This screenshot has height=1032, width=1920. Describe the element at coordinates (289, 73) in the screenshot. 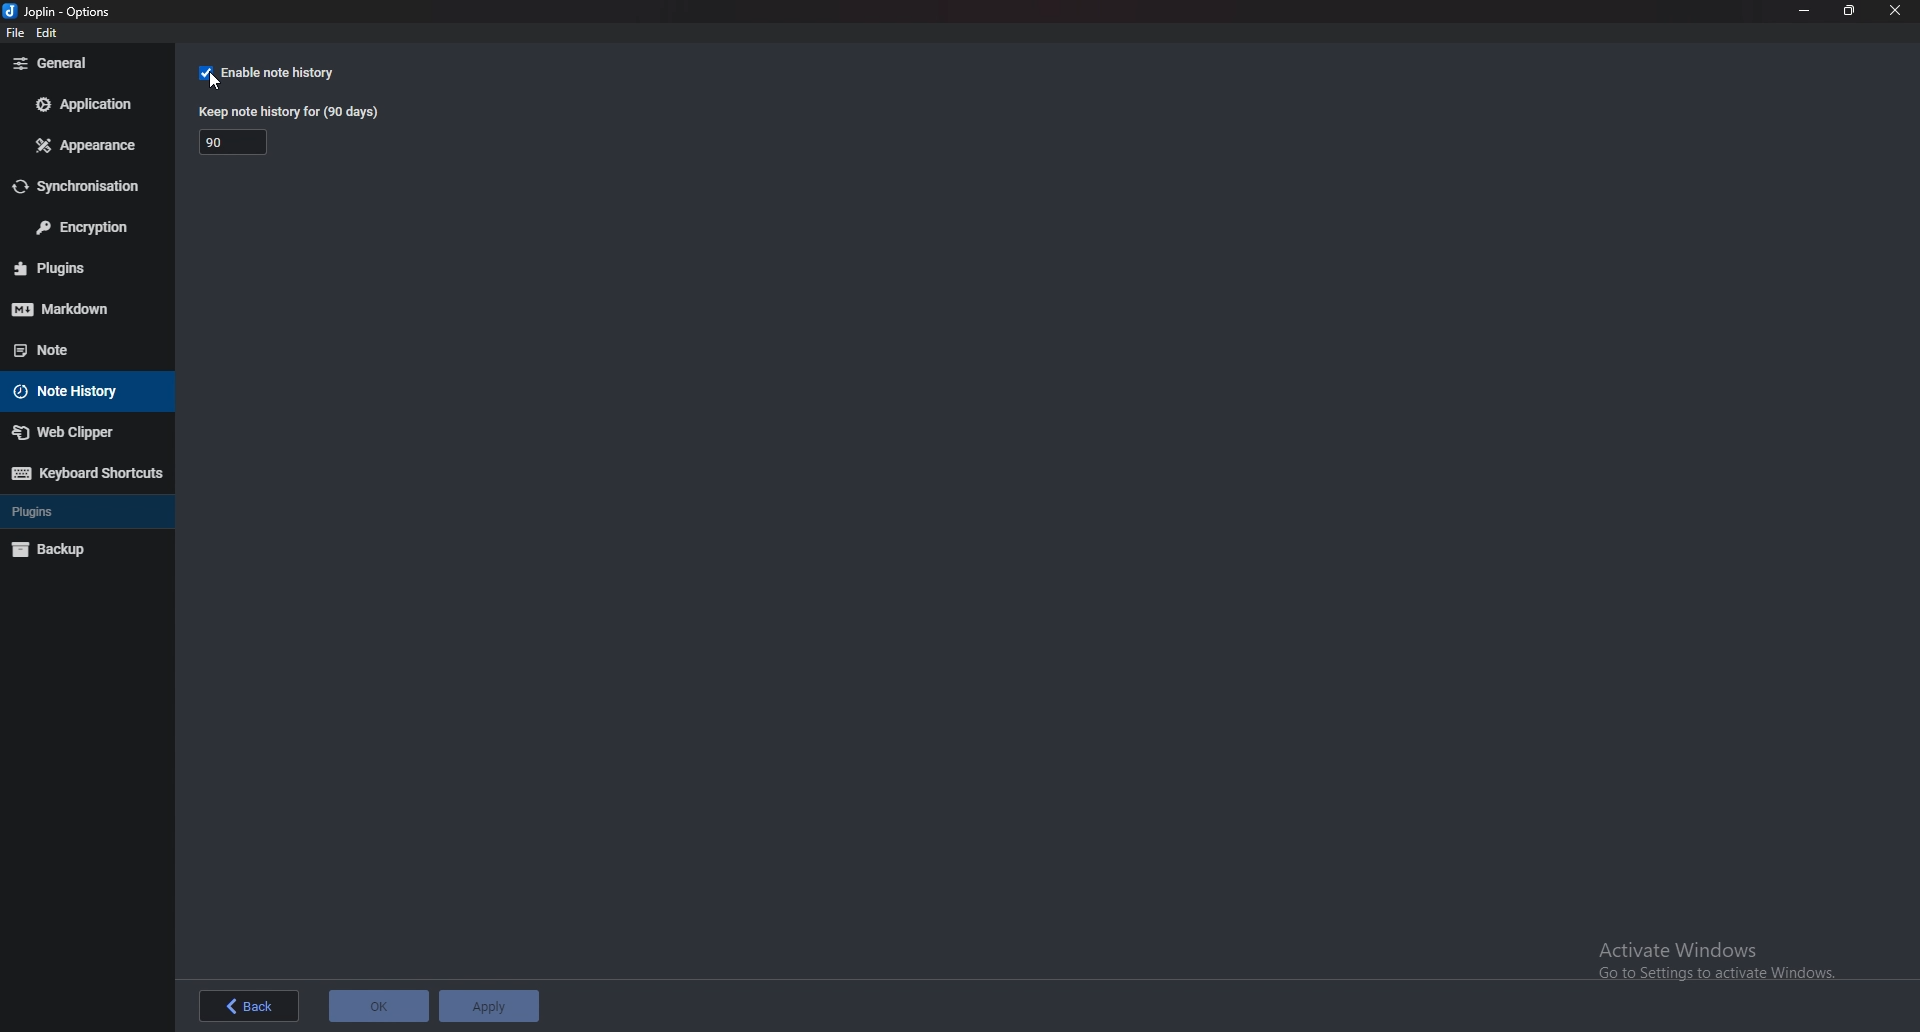

I see `Enable note history` at that location.